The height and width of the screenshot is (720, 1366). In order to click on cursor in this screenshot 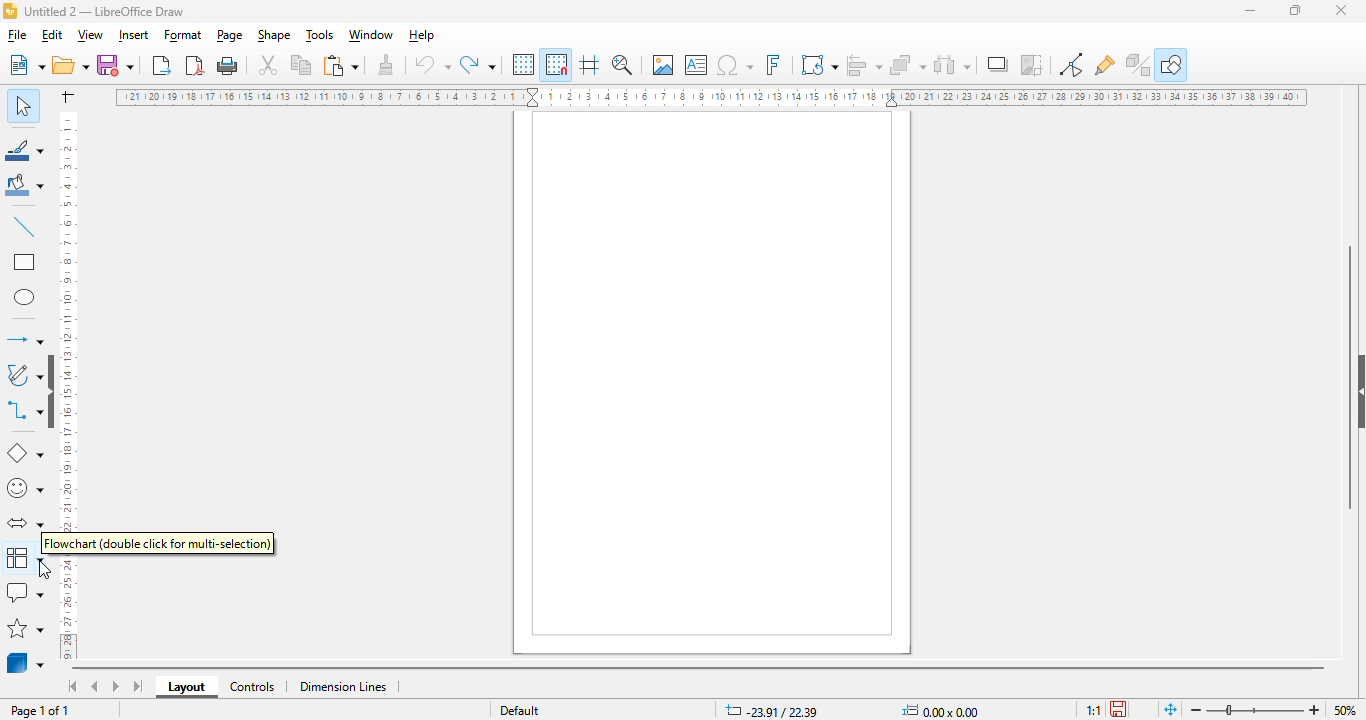, I will do `click(43, 571)`.